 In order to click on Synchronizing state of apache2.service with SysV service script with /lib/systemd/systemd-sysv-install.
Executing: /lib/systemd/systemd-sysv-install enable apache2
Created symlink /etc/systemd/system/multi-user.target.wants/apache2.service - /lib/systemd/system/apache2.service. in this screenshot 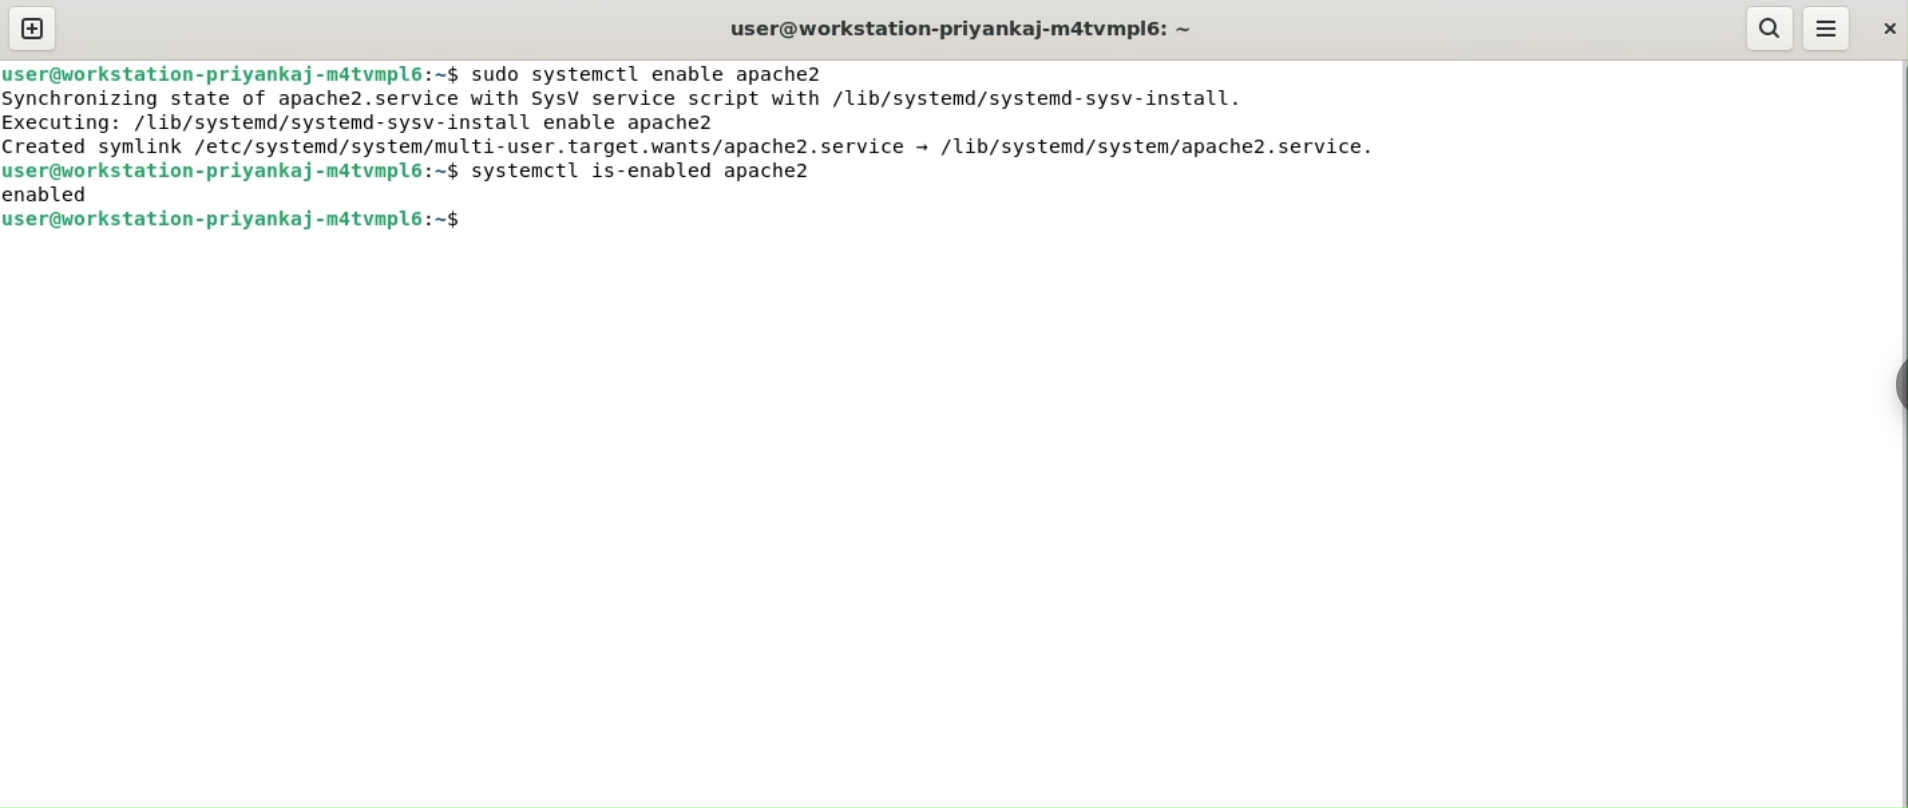, I will do `click(699, 122)`.